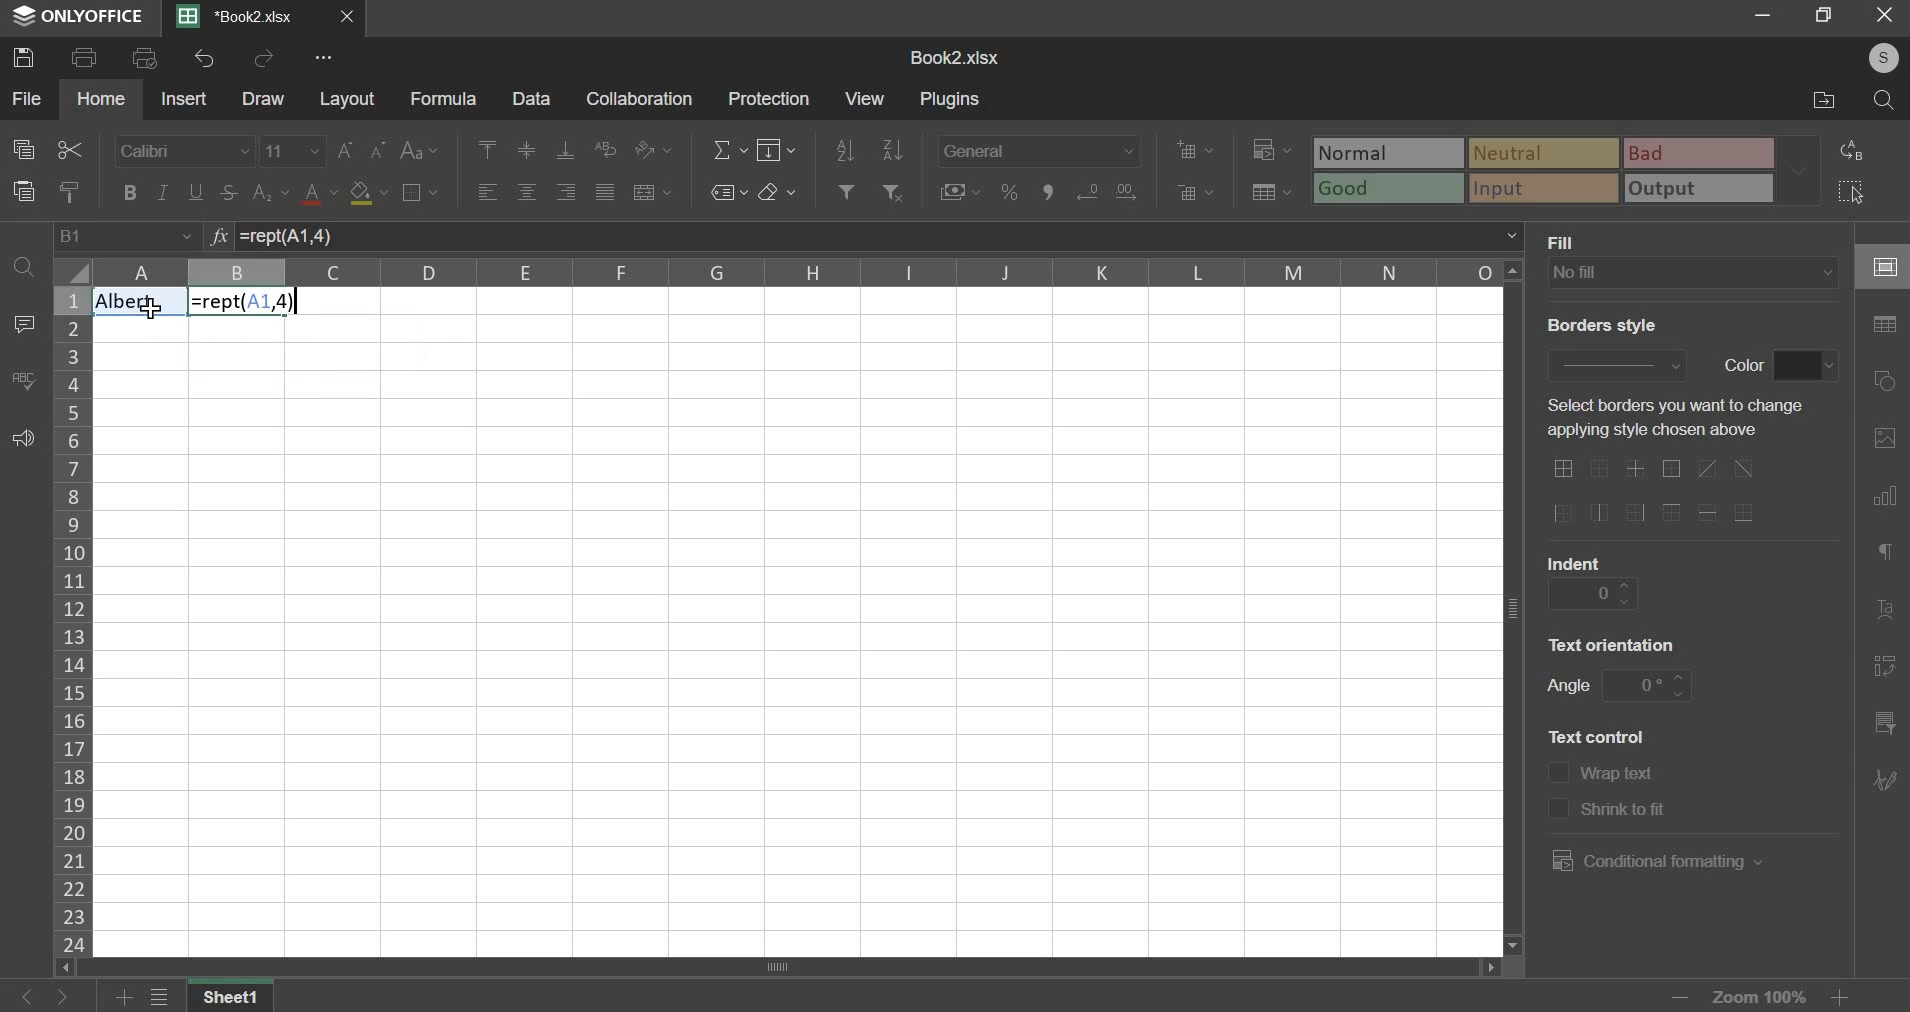 This screenshot has height=1012, width=1910. I want to click on border style, so click(1625, 367).